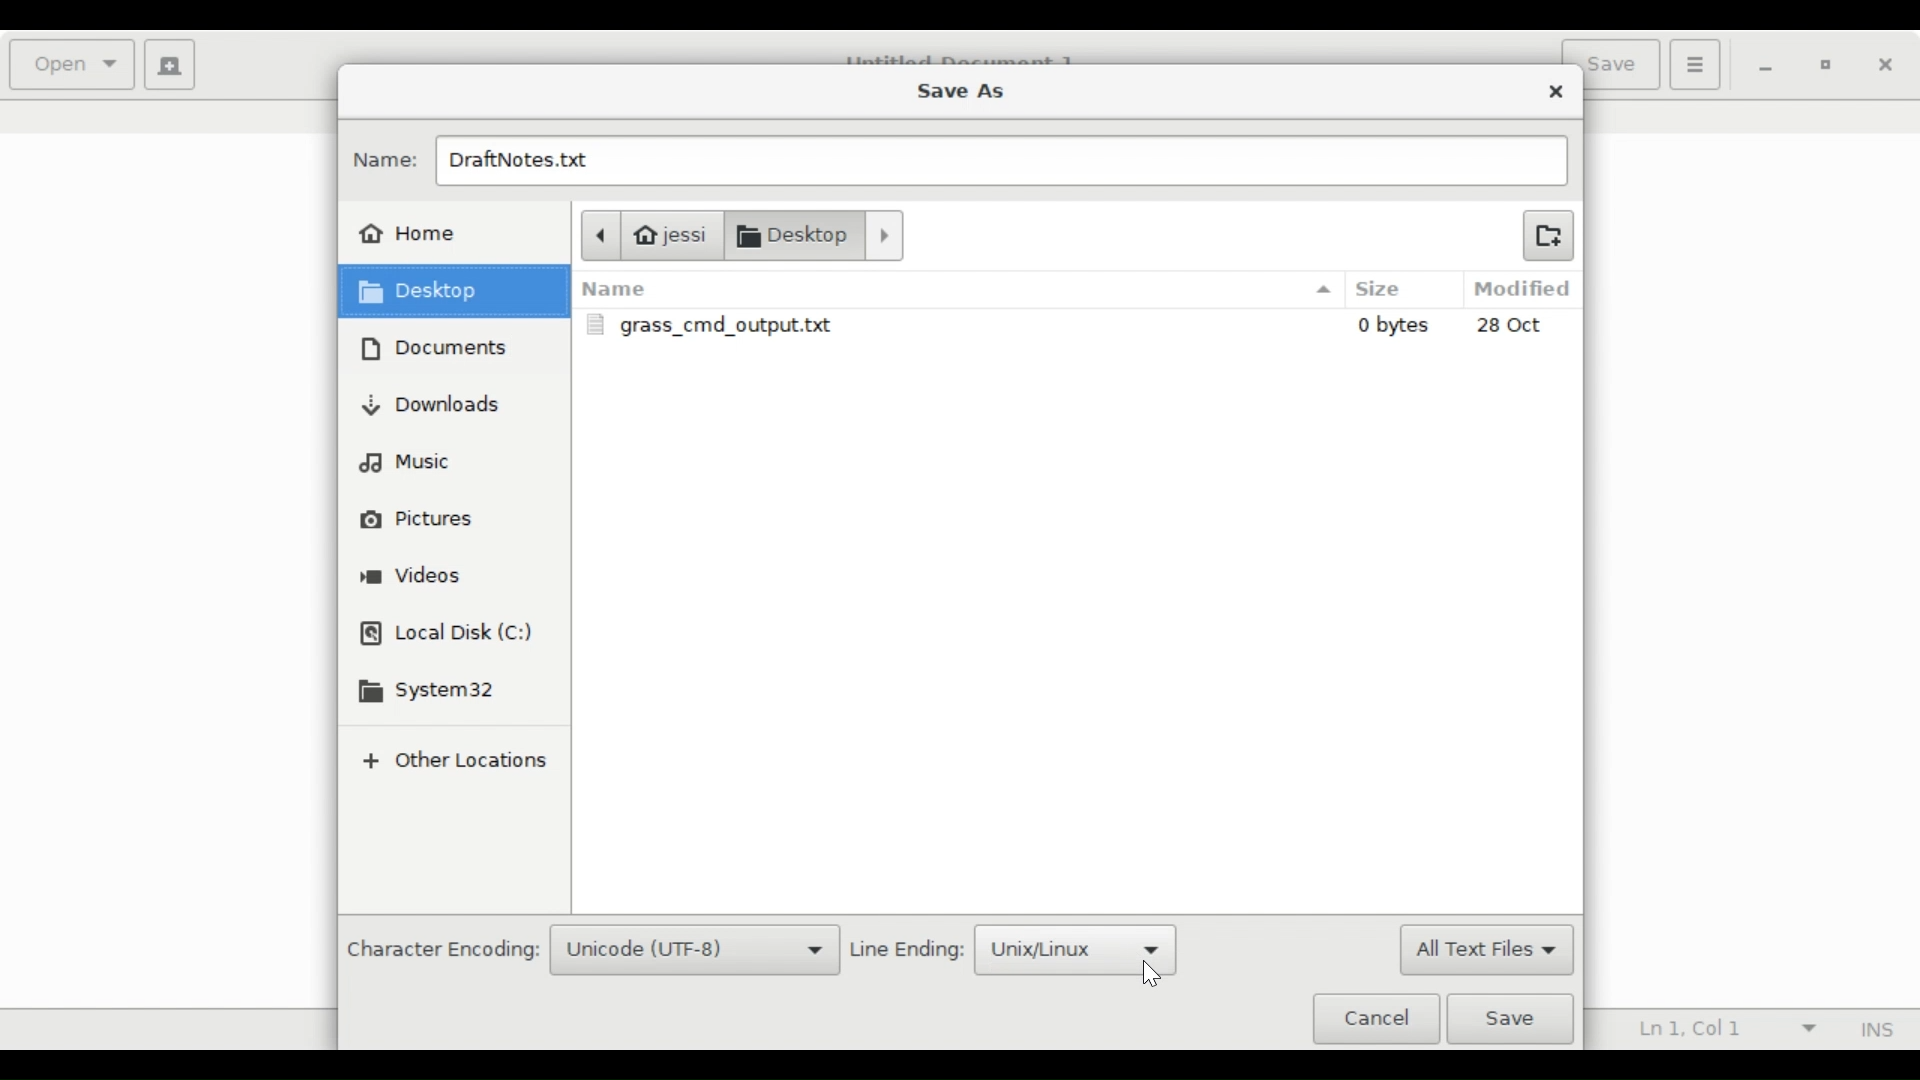  I want to click on Application menu, so click(1694, 63).